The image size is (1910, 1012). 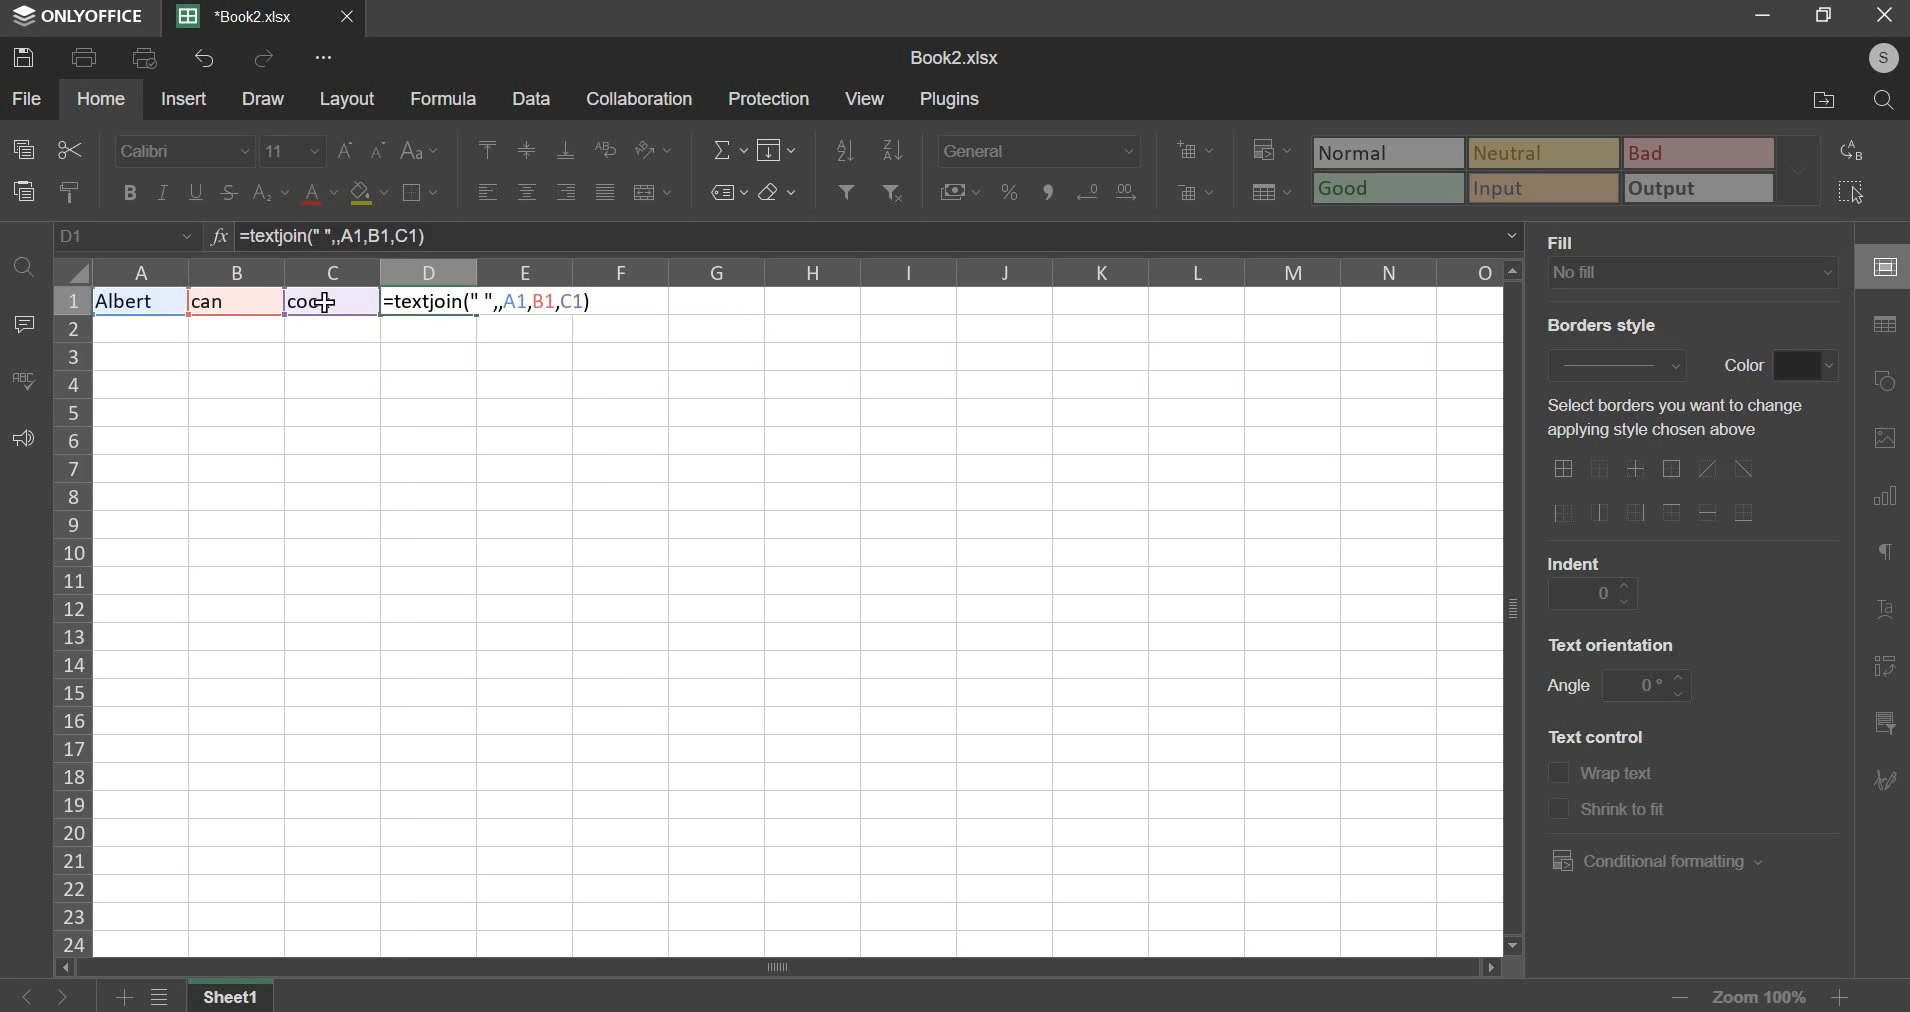 I want to click on remove filter, so click(x=895, y=191).